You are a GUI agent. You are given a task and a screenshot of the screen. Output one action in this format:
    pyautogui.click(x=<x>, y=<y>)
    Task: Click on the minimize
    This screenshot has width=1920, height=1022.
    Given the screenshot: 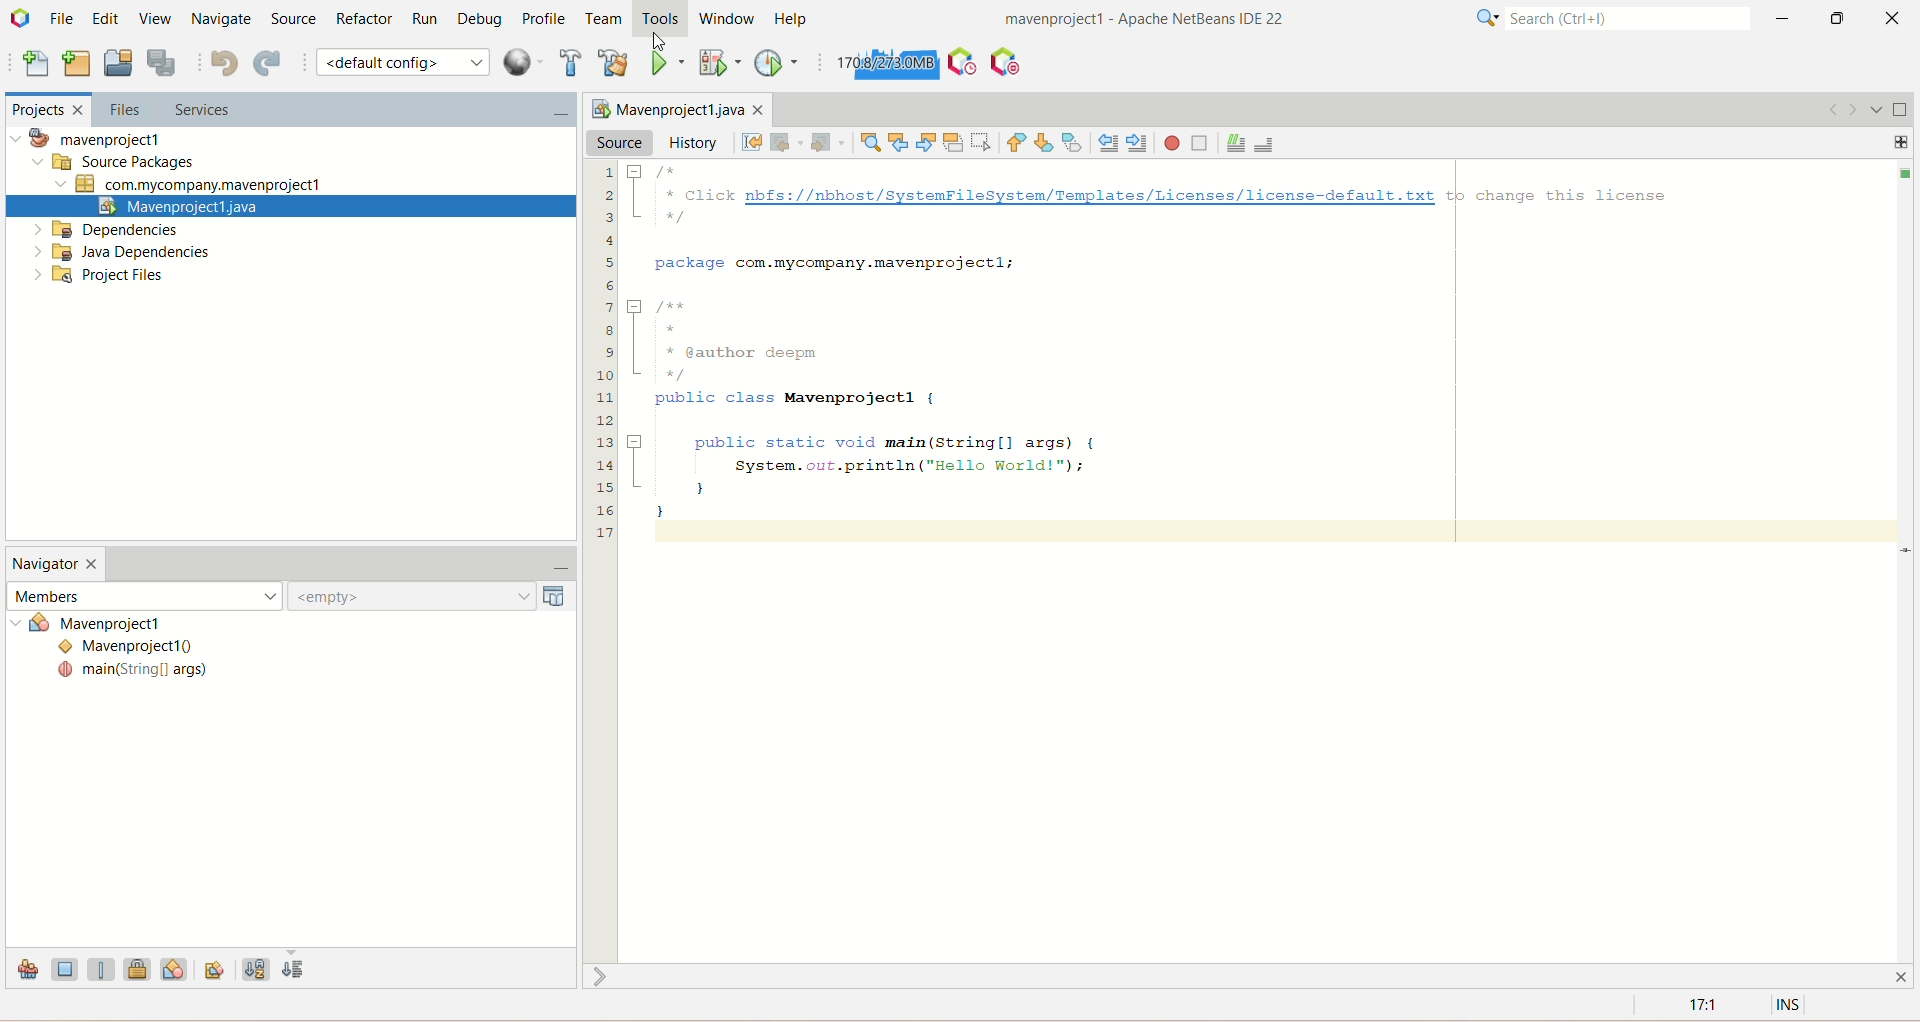 What is the action you would take?
    pyautogui.click(x=1783, y=18)
    